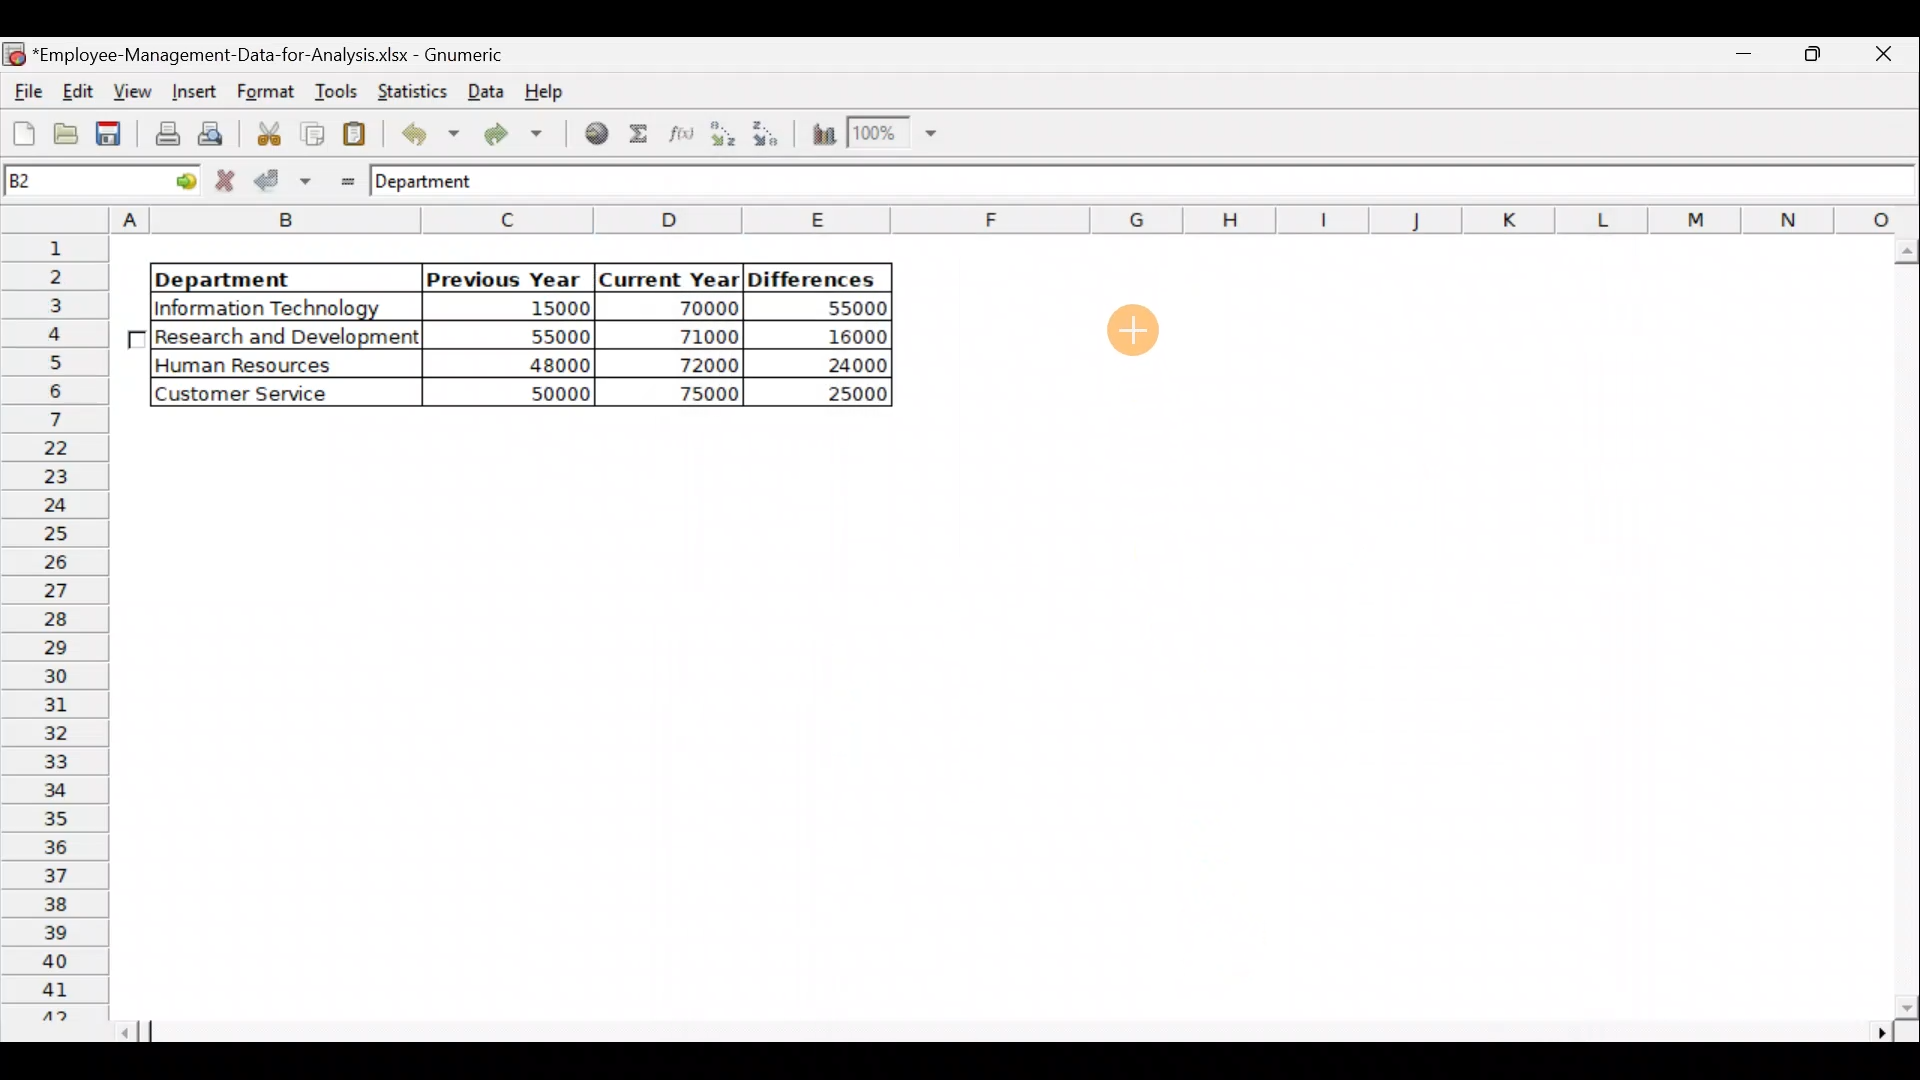 The width and height of the screenshot is (1920, 1080). Describe the element at coordinates (504, 275) in the screenshot. I see `Previous Year` at that location.